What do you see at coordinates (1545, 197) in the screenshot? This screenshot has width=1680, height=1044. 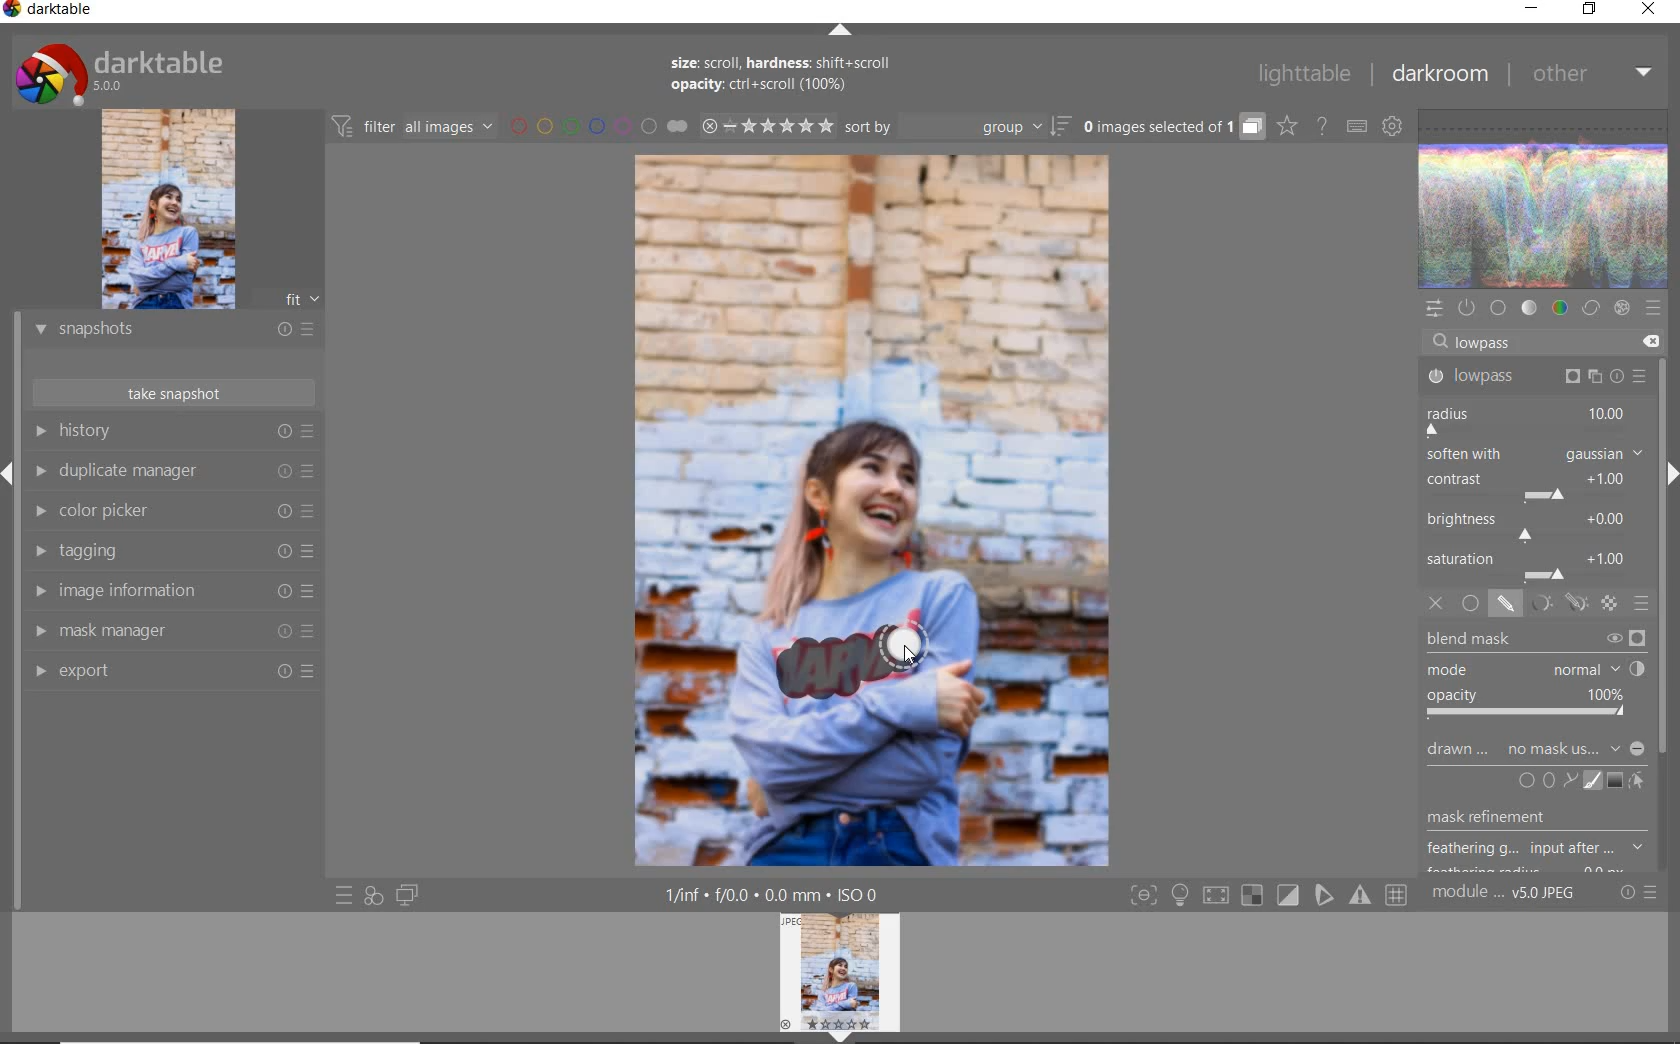 I see `waveform` at bounding box center [1545, 197].